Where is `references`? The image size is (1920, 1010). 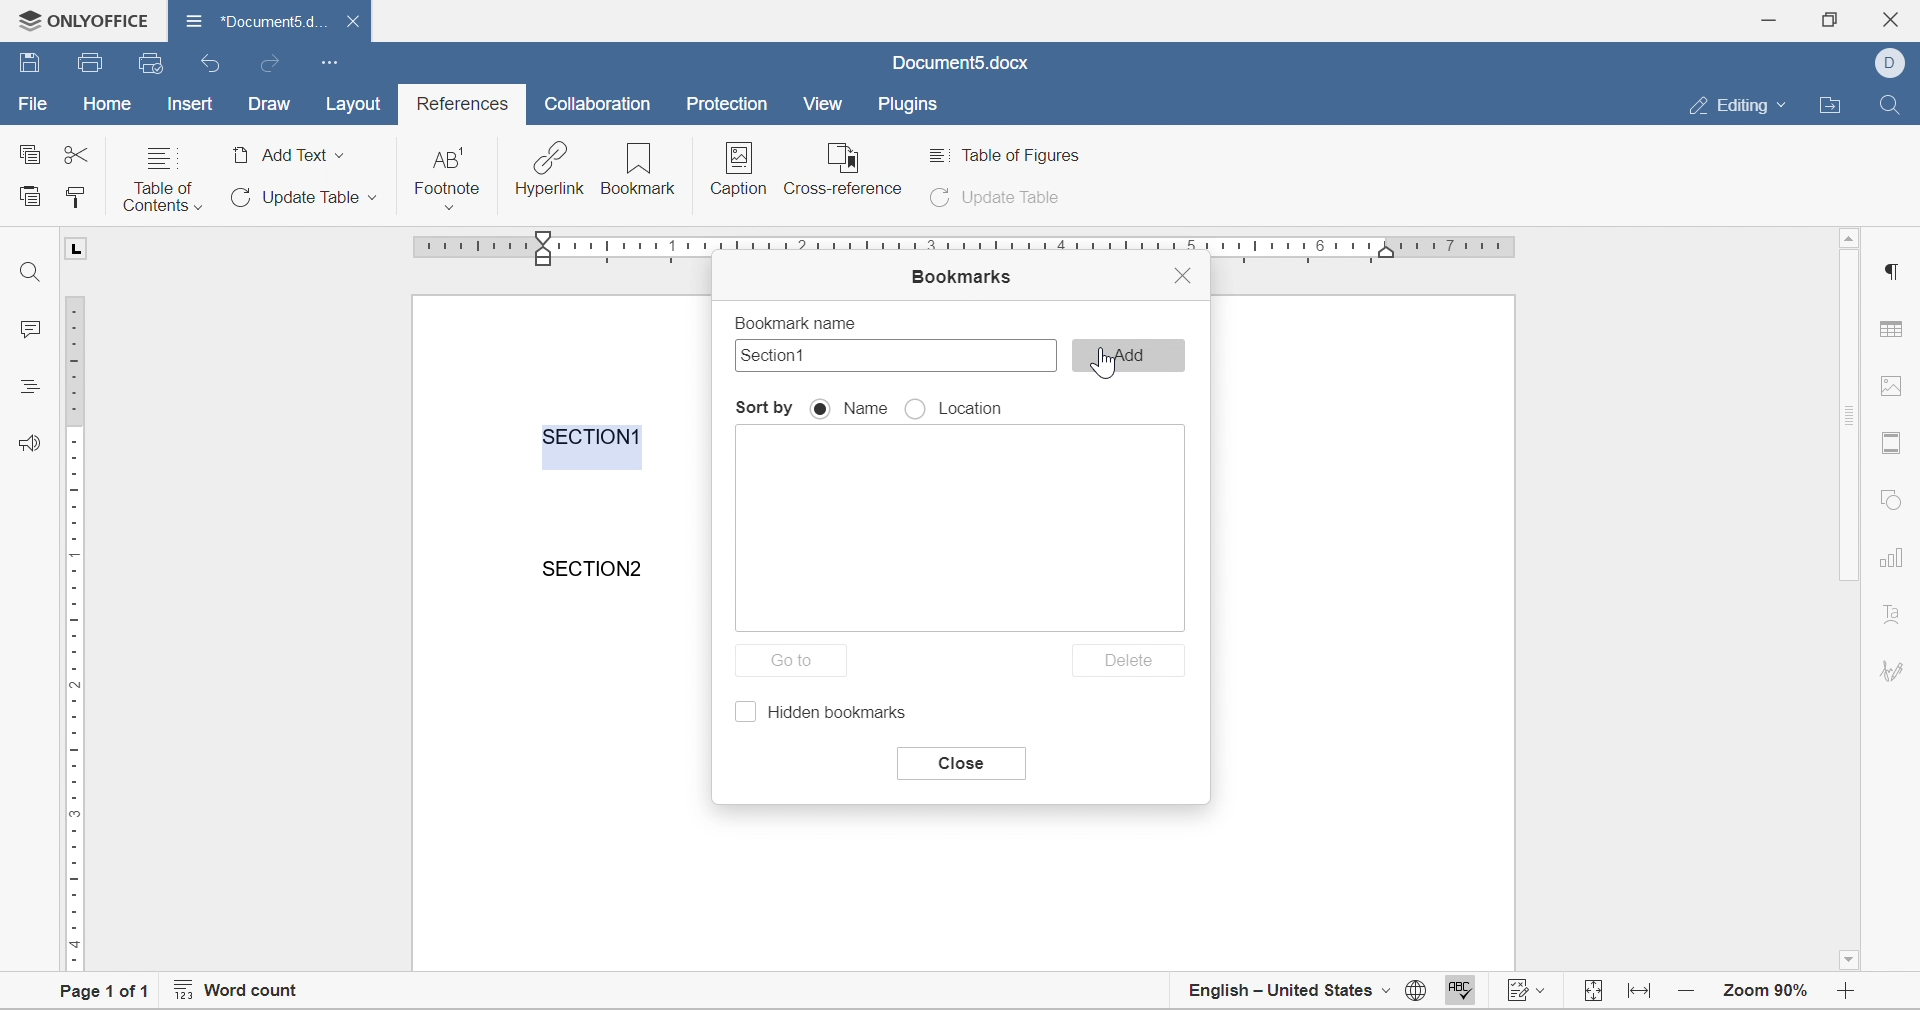
references is located at coordinates (464, 104).